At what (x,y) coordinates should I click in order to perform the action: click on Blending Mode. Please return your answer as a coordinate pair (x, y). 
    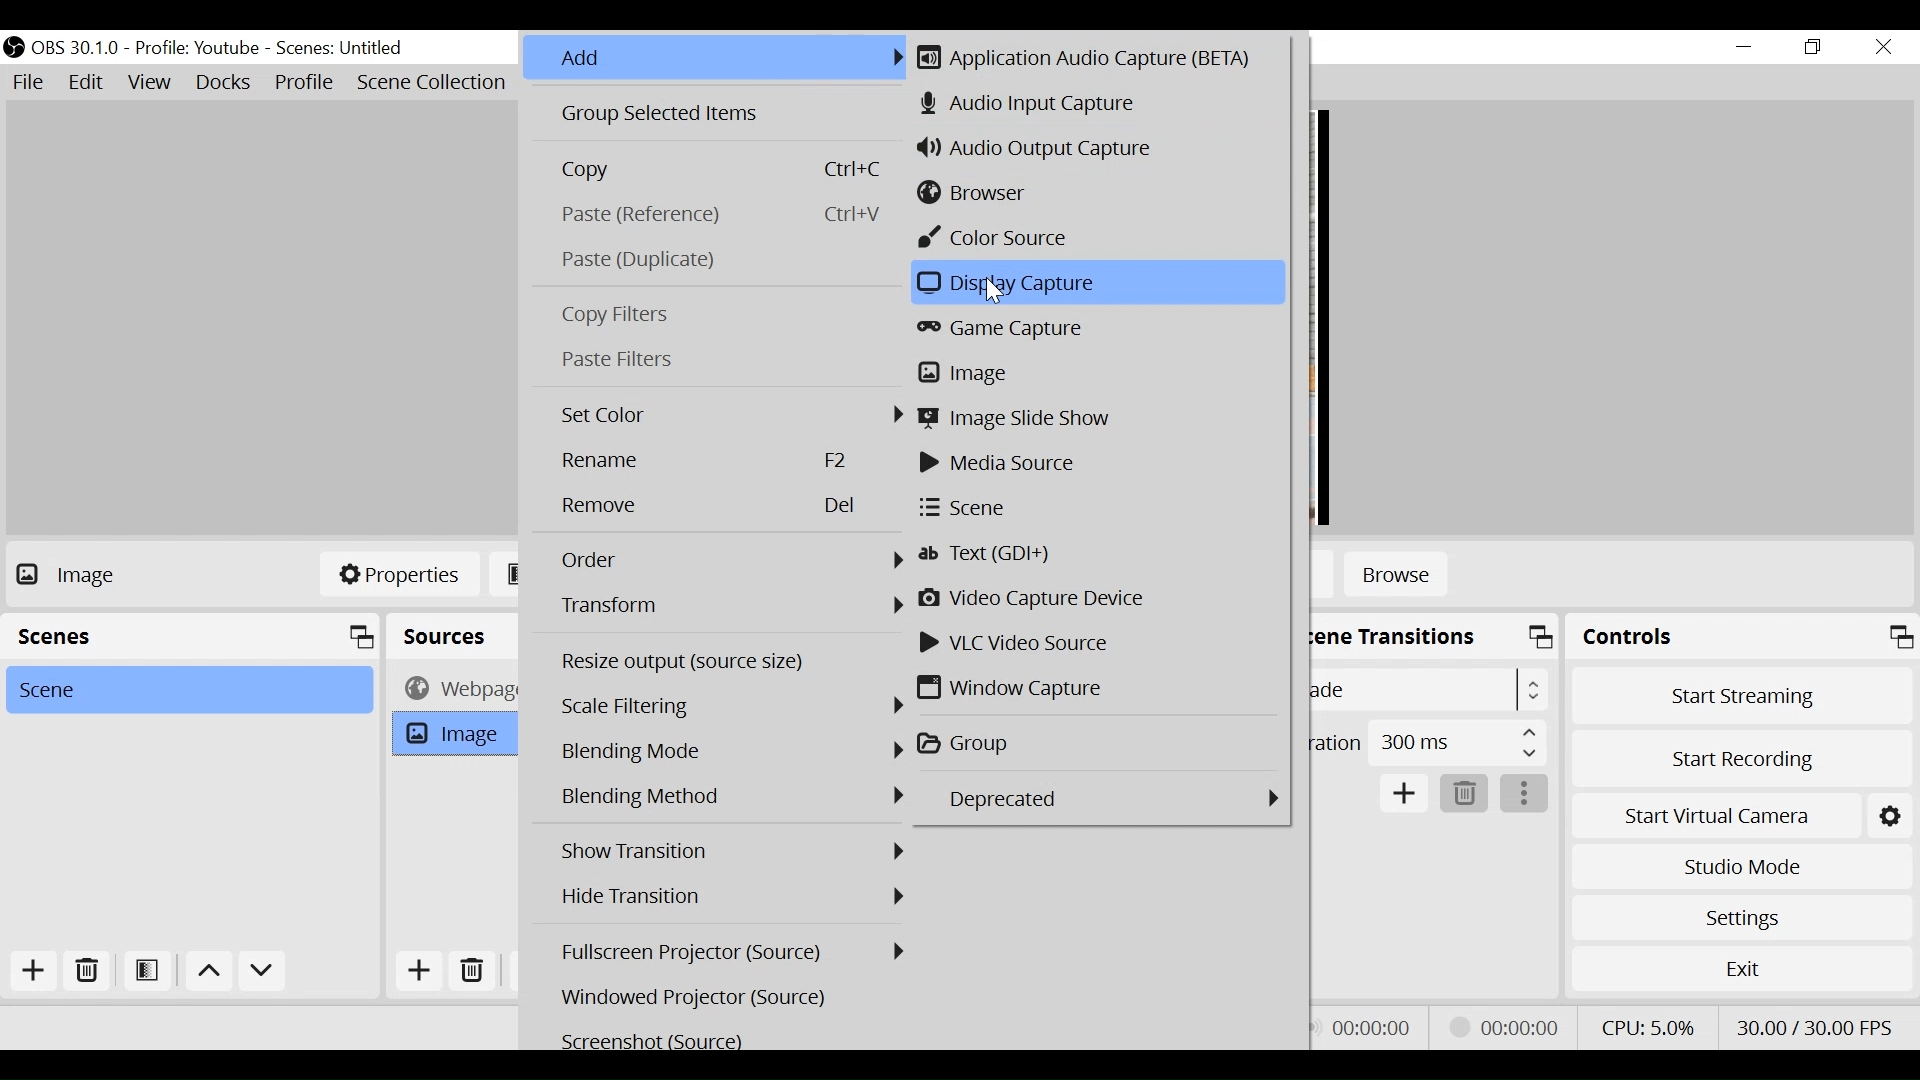
    Looking at the image, I should click on (733, 753).